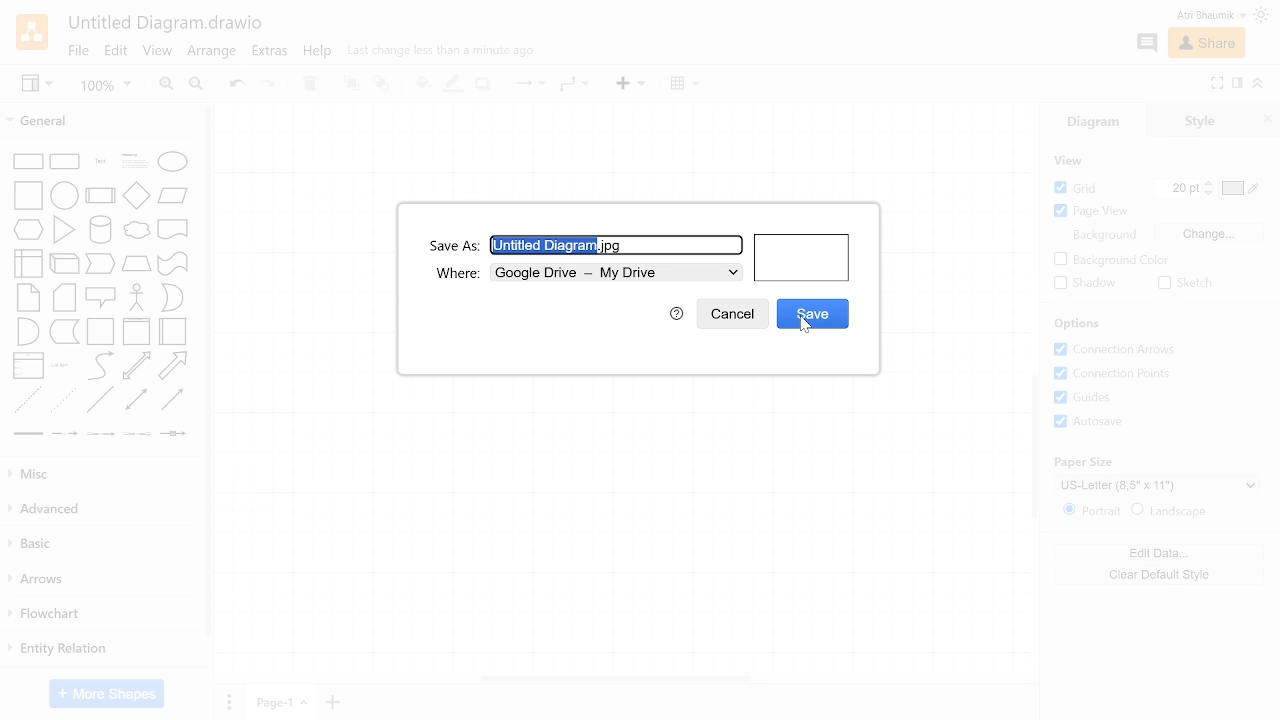 The height and width of the screenshot is (720, 1280). Describe the element at coordinates (102, 653) in the screenshot. I see `Entity relation` at that location.